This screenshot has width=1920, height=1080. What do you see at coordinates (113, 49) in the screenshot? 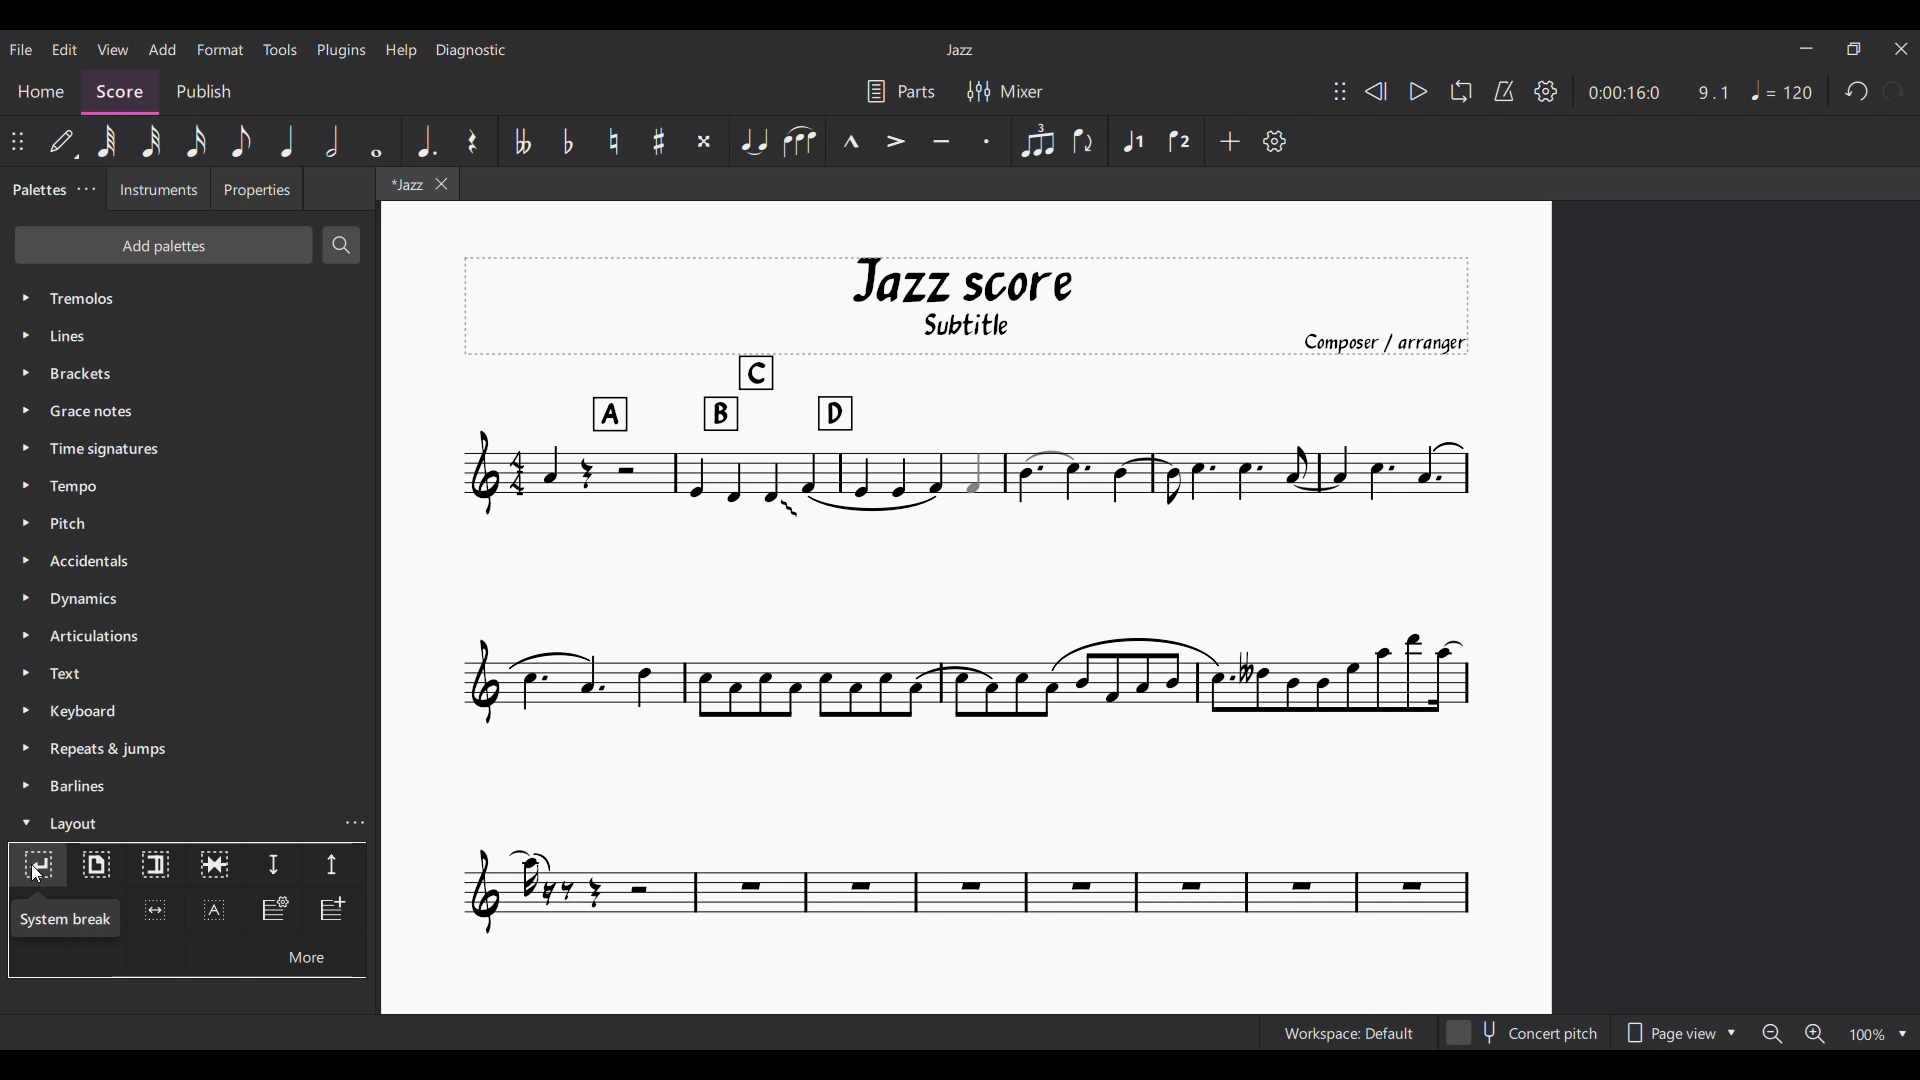
I see `View menu` at bounding box center [113, 49].